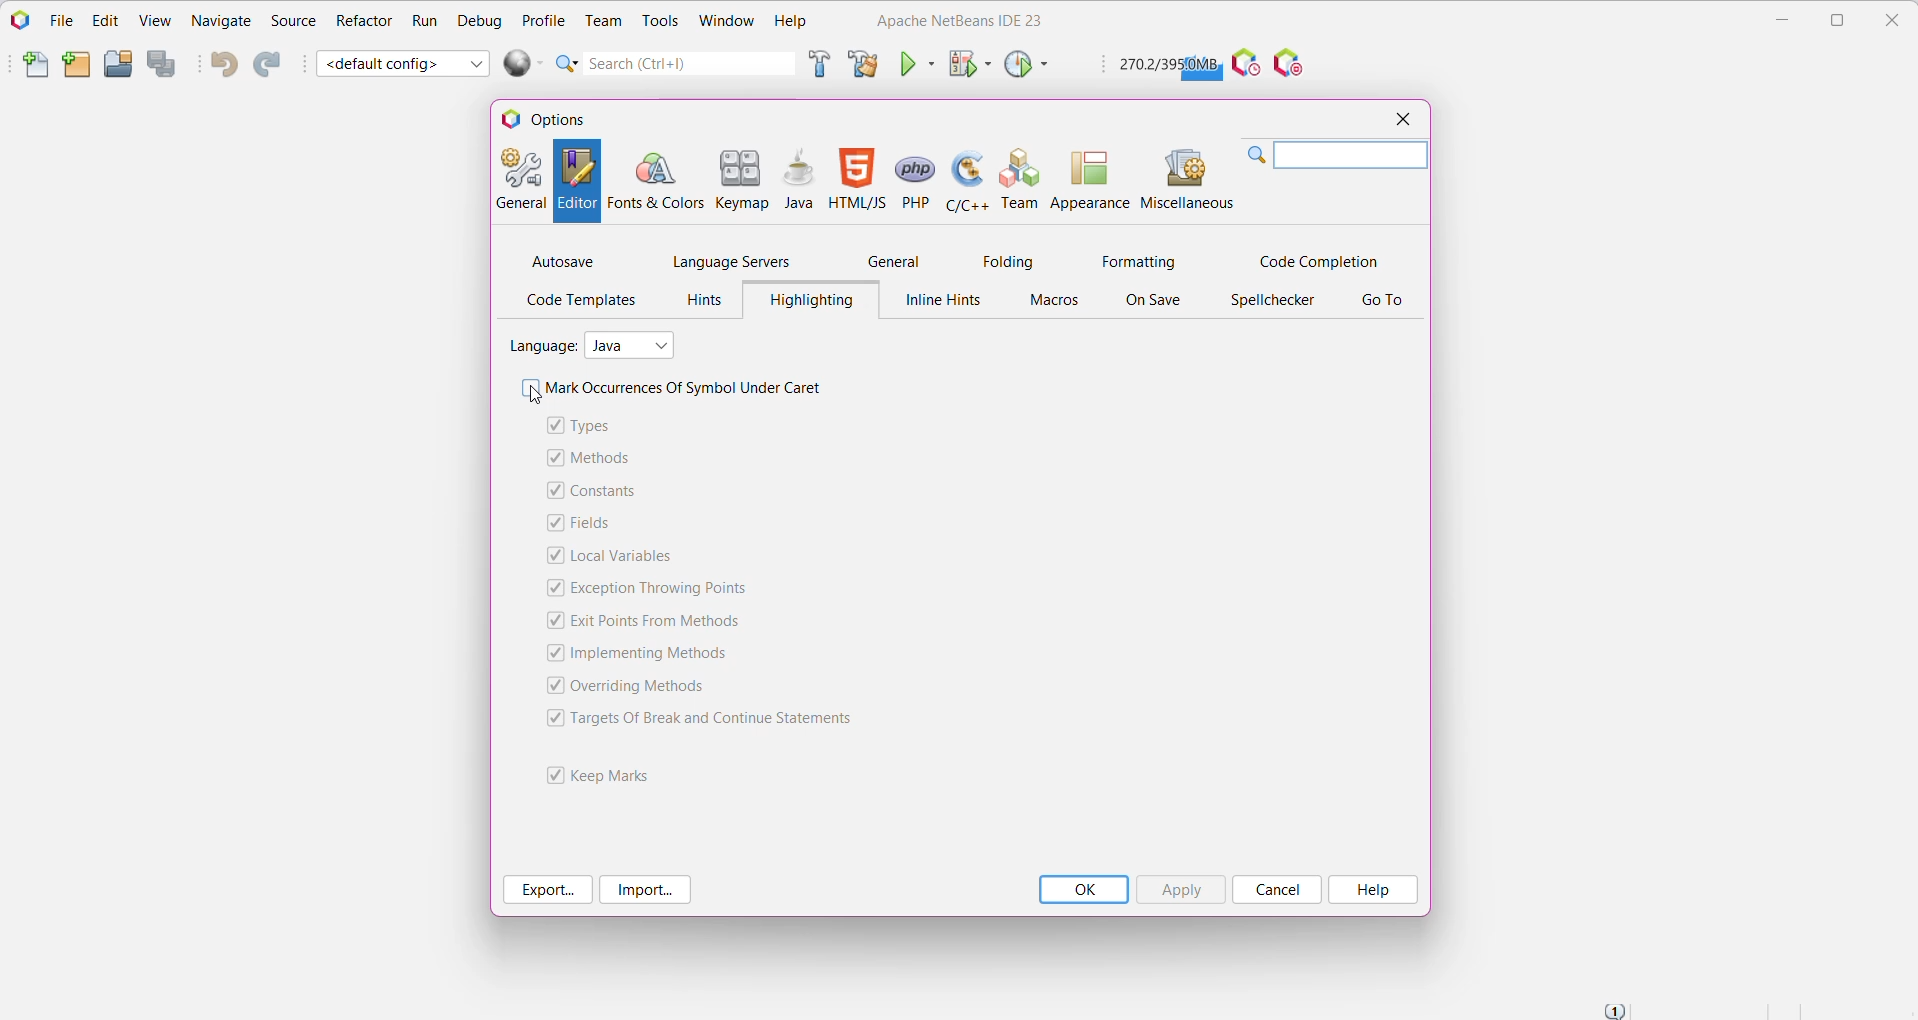 The width and height of the screenshot is (1918, 1020). Describe the element at coordinates (510, 121) in the screenshot. I see `logo` at that location.